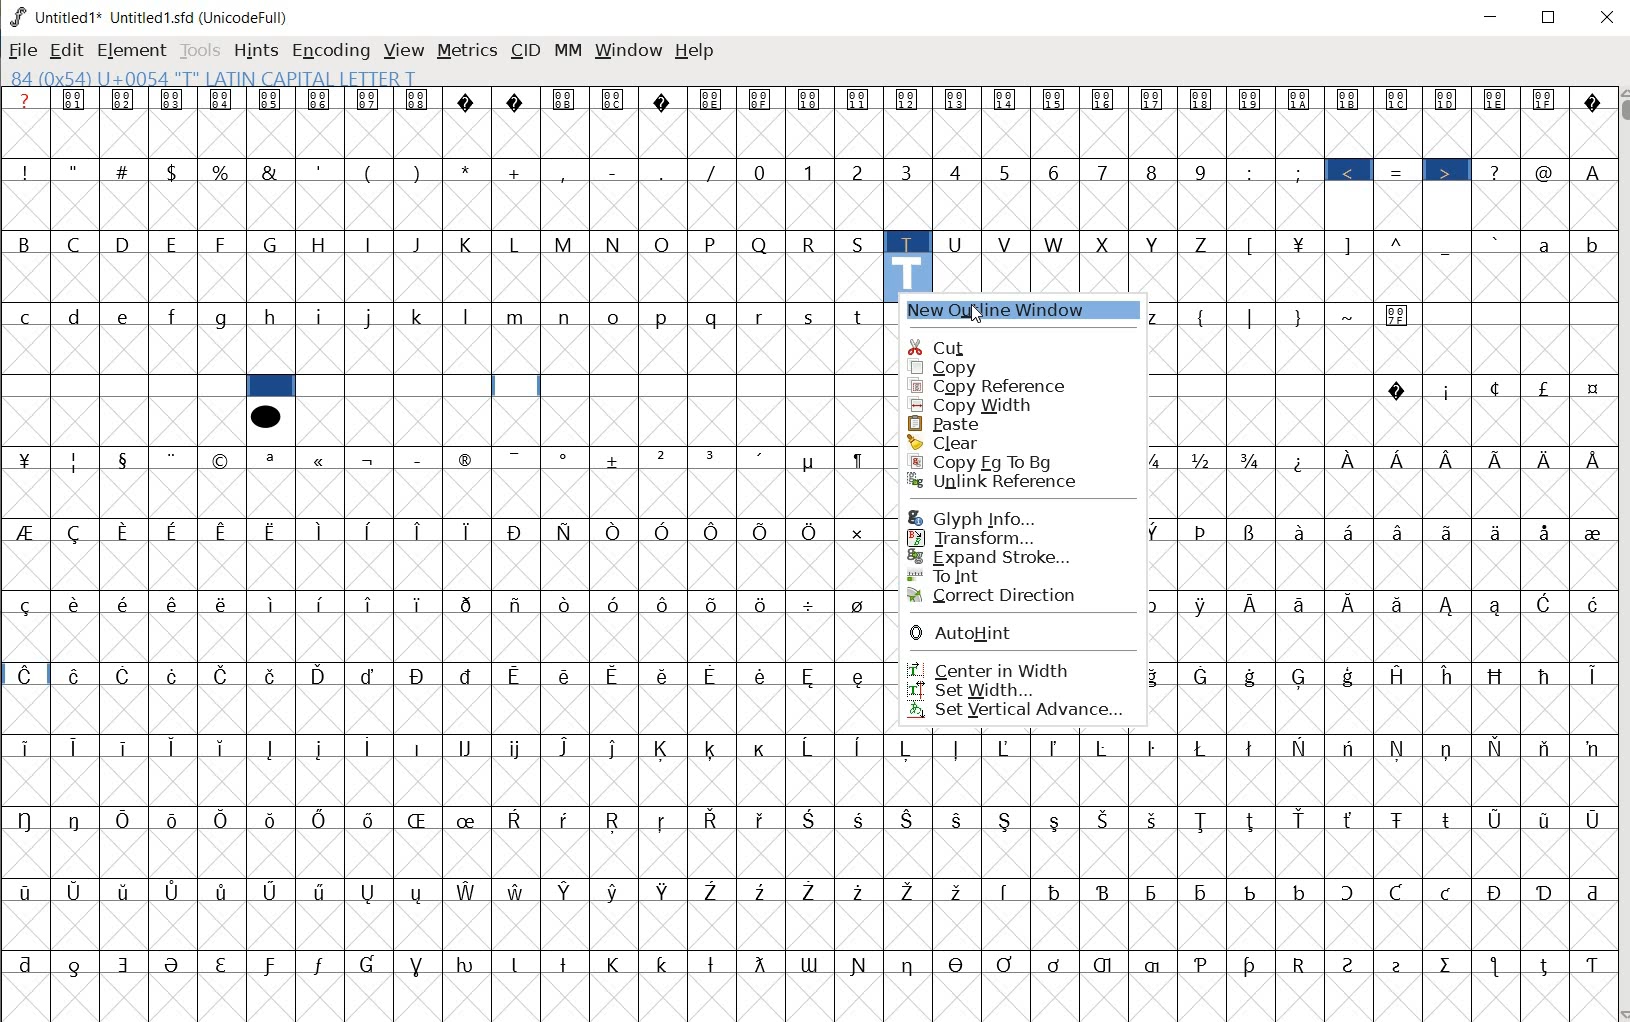 The image size is (1630, 1022). Describe the element at coordinates (1351, 821) in the screenshot. I see `Symbol` at that location.